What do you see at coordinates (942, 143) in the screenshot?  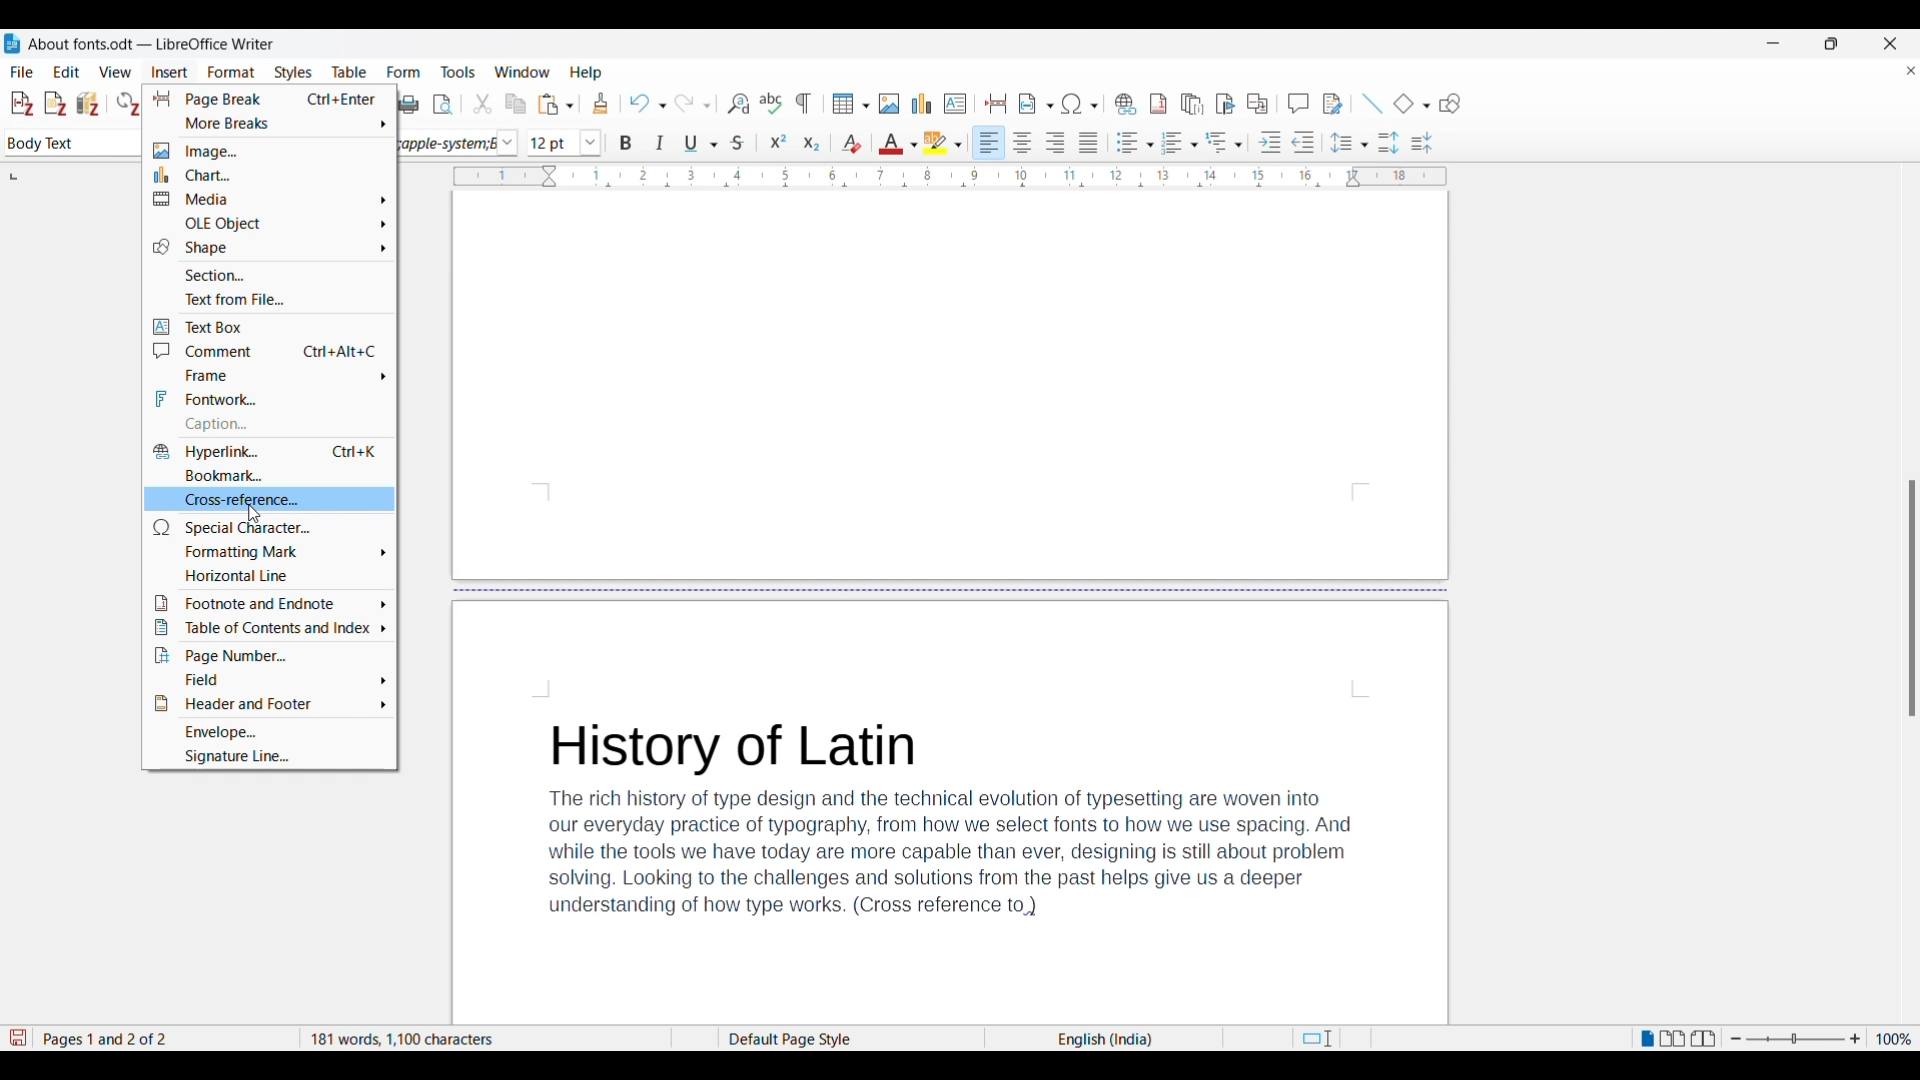 I see `Highlight color options` at bounding box center [942, 143].